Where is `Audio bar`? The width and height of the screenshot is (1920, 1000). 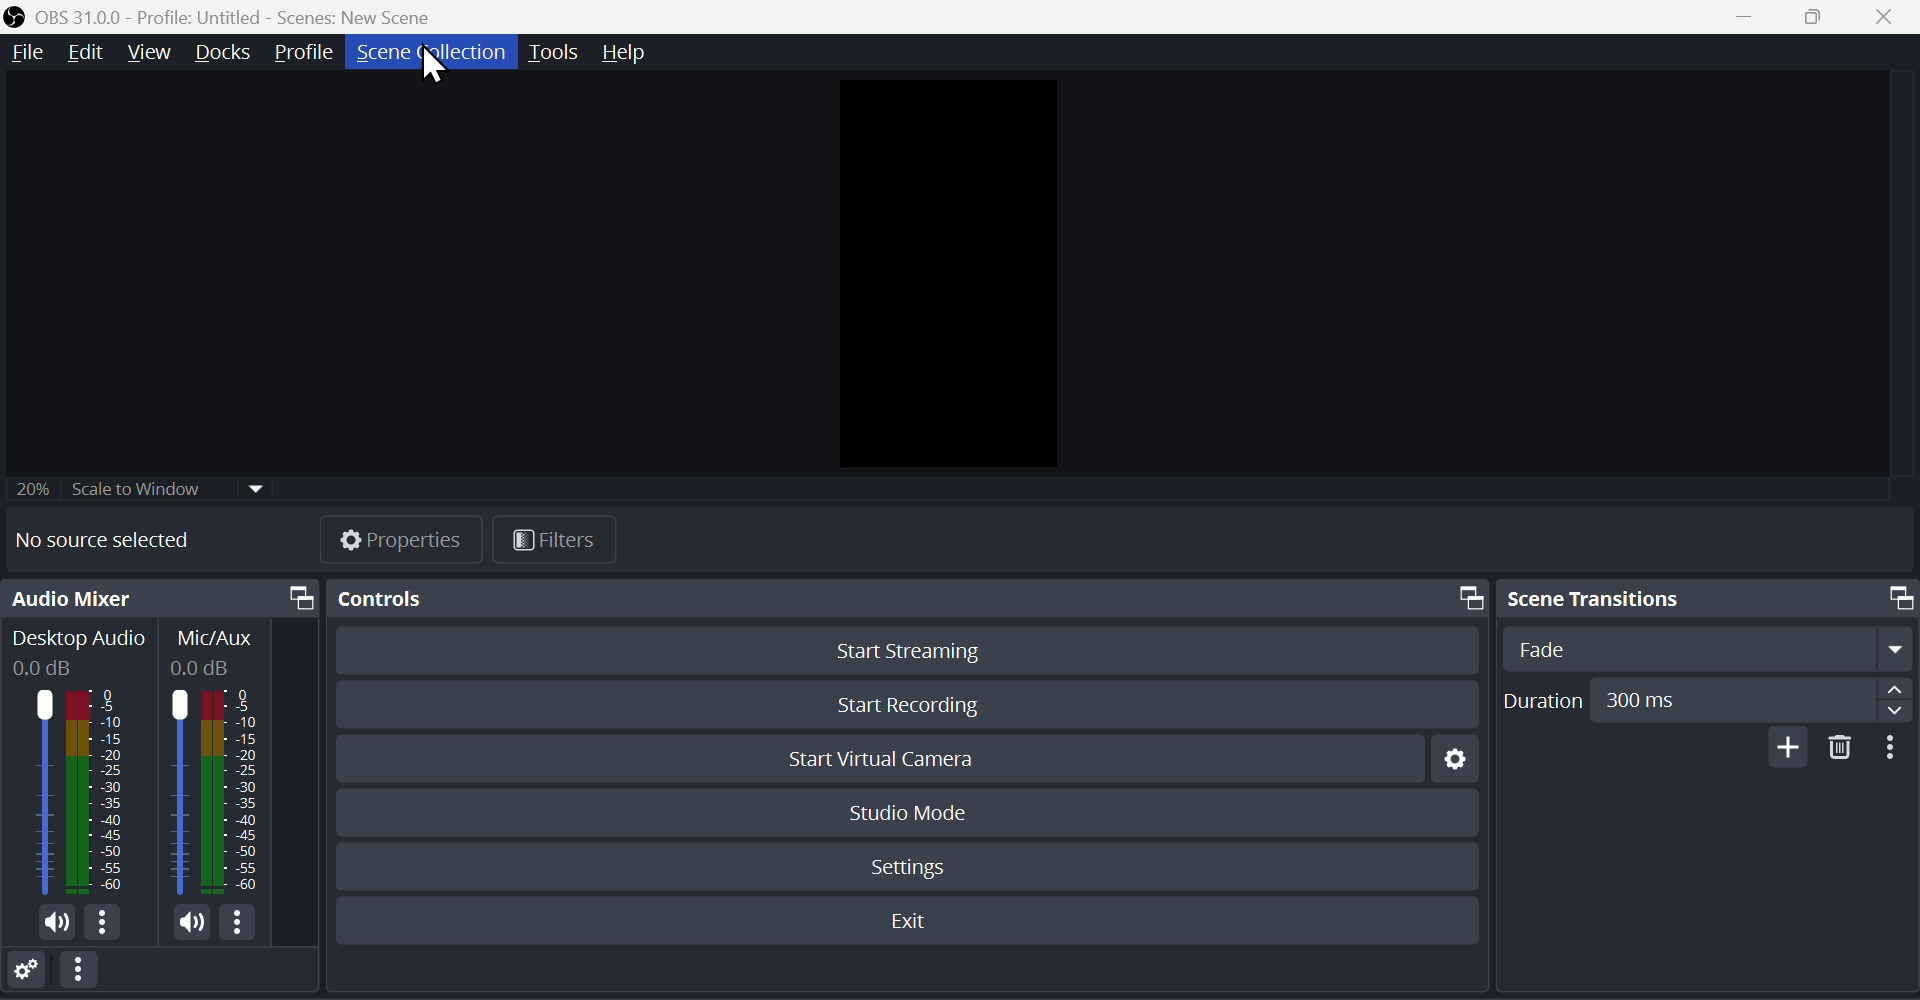
Audio bar is located at coordinates (73, 791).